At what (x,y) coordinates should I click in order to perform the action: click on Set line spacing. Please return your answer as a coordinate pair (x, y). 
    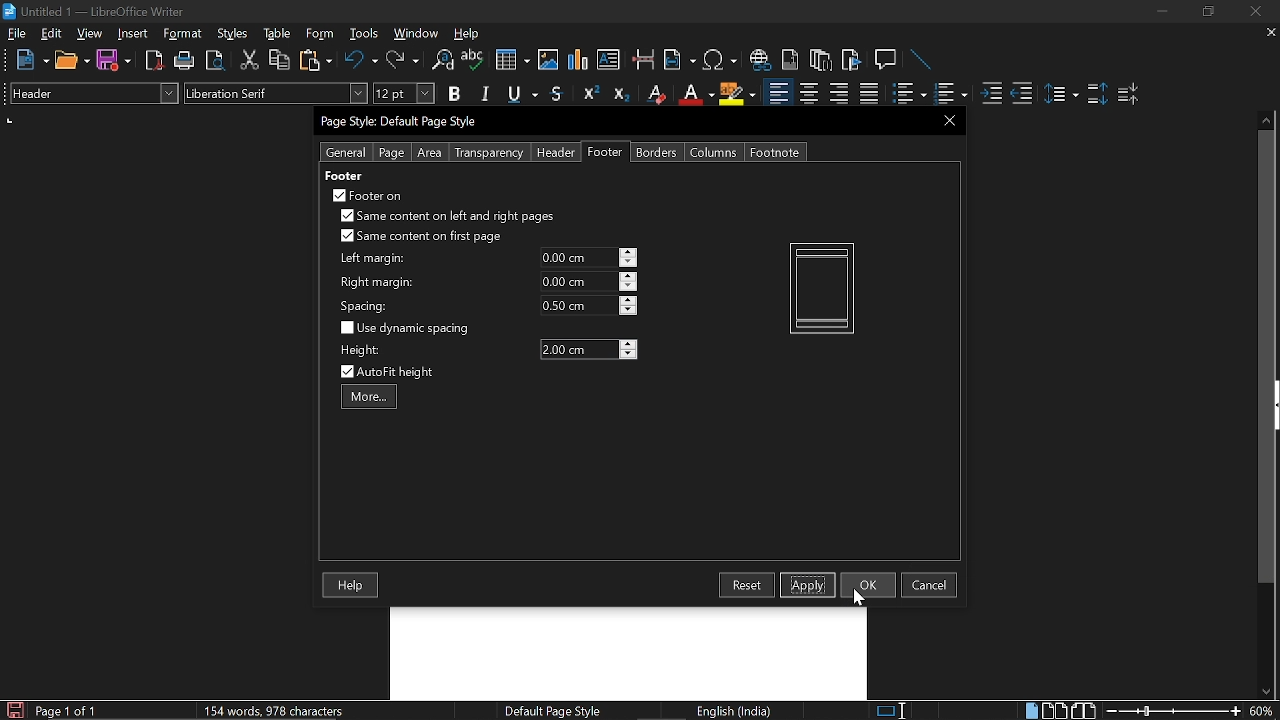
    Looking at the image, I should click on (1060, 94).